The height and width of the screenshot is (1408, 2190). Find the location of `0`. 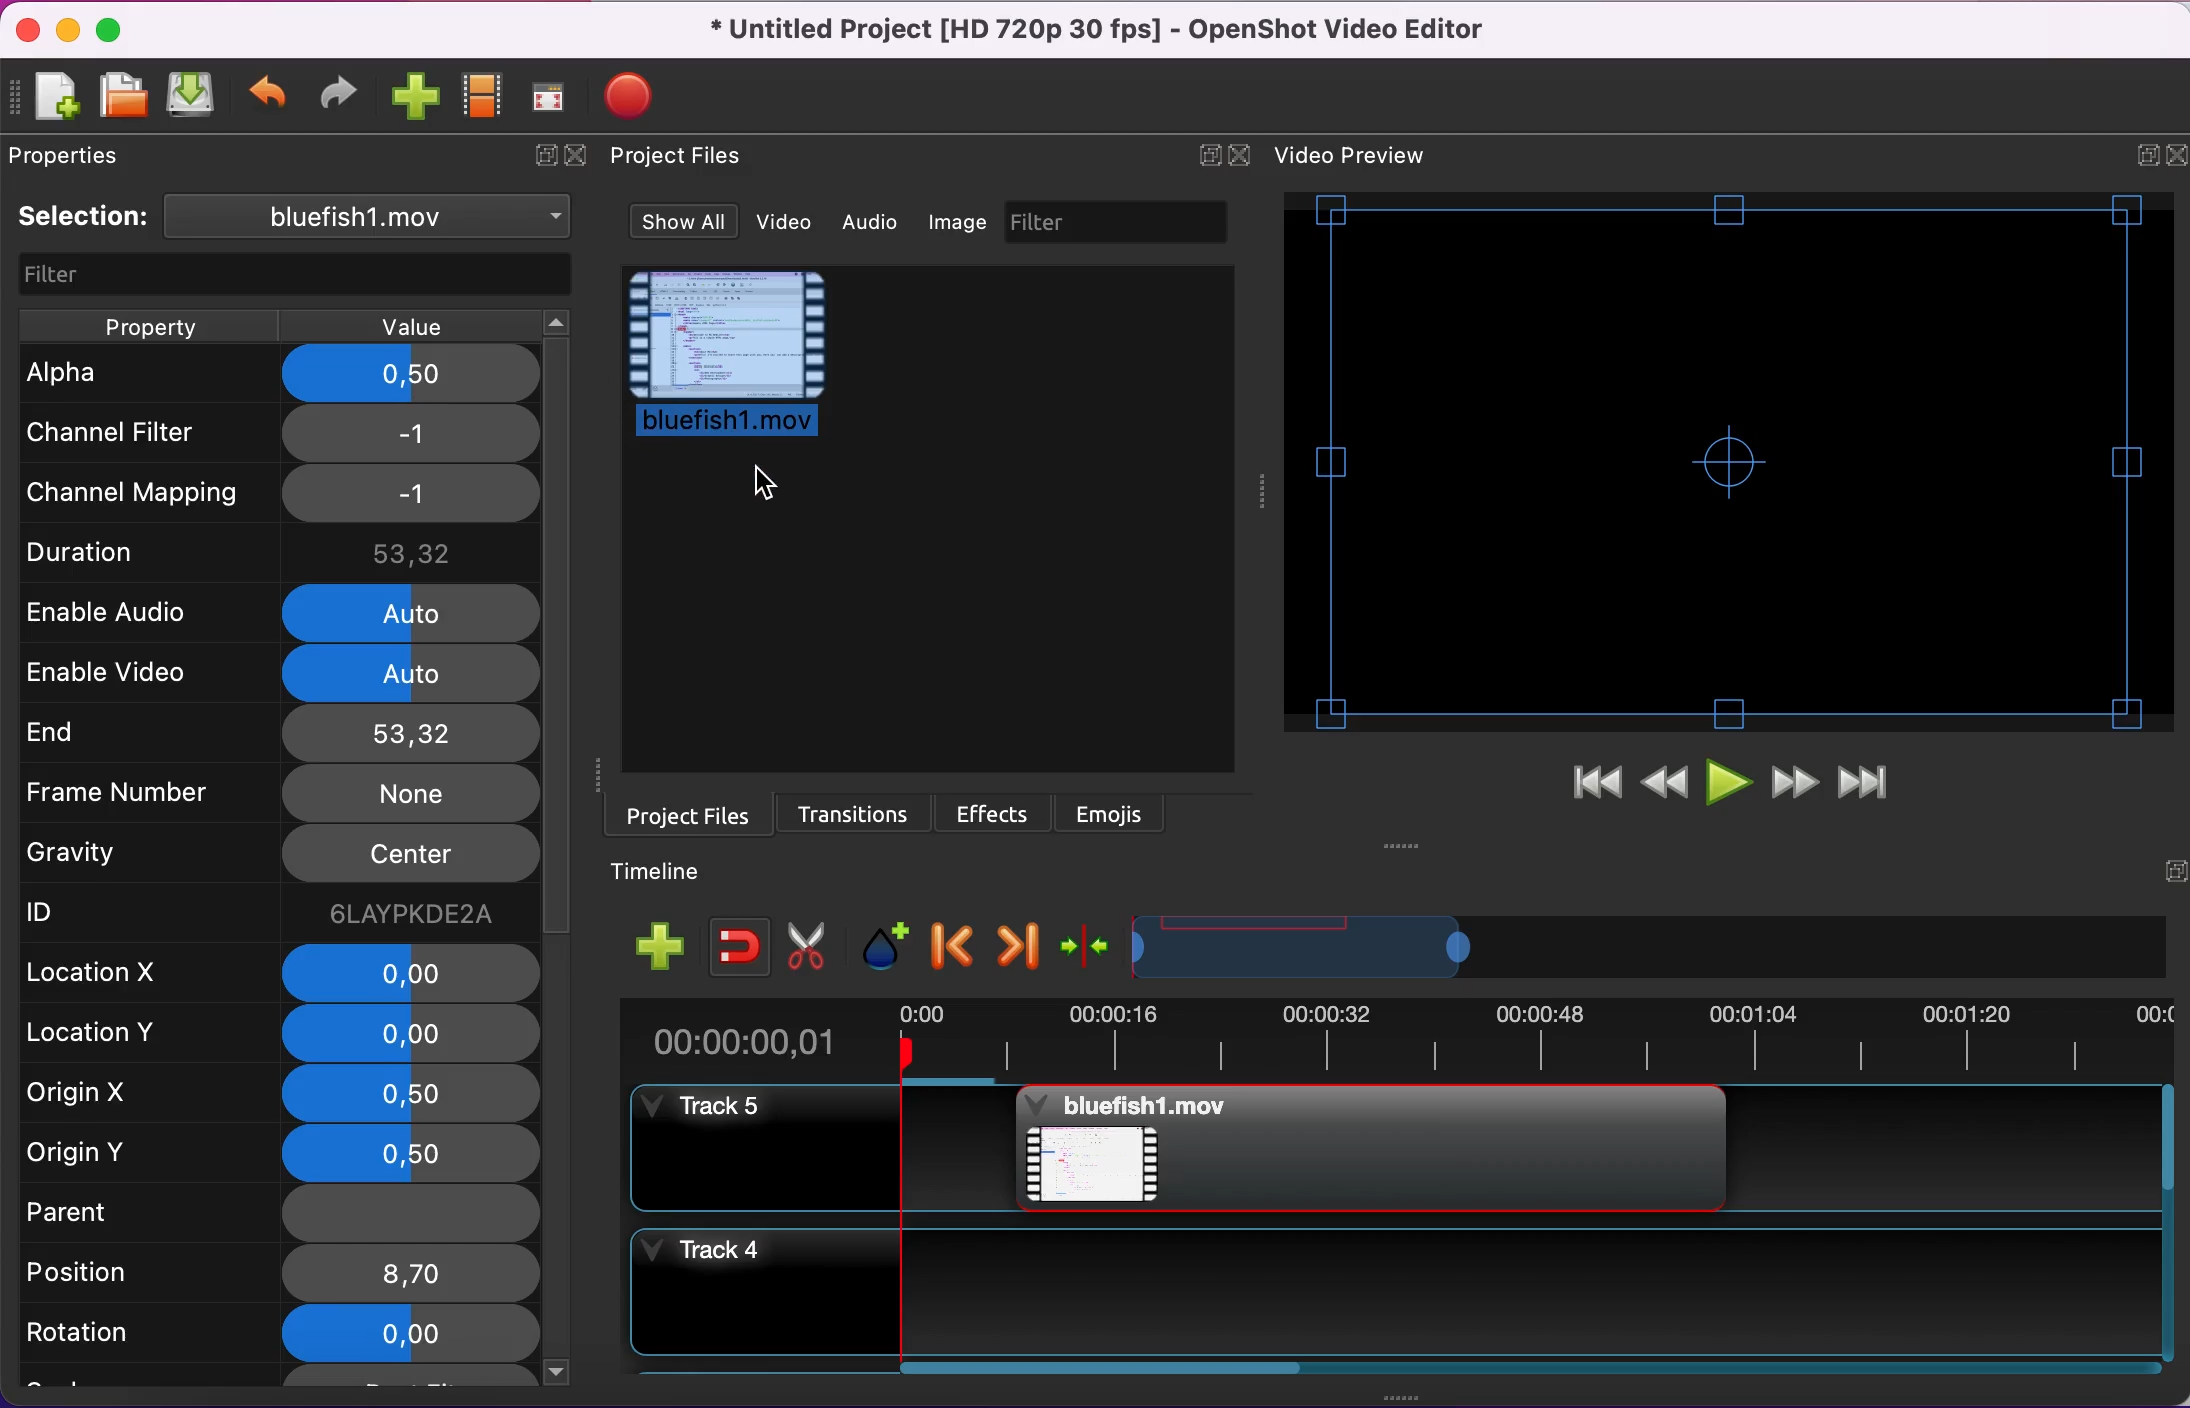

0 is located at coordinates (413, 1034).